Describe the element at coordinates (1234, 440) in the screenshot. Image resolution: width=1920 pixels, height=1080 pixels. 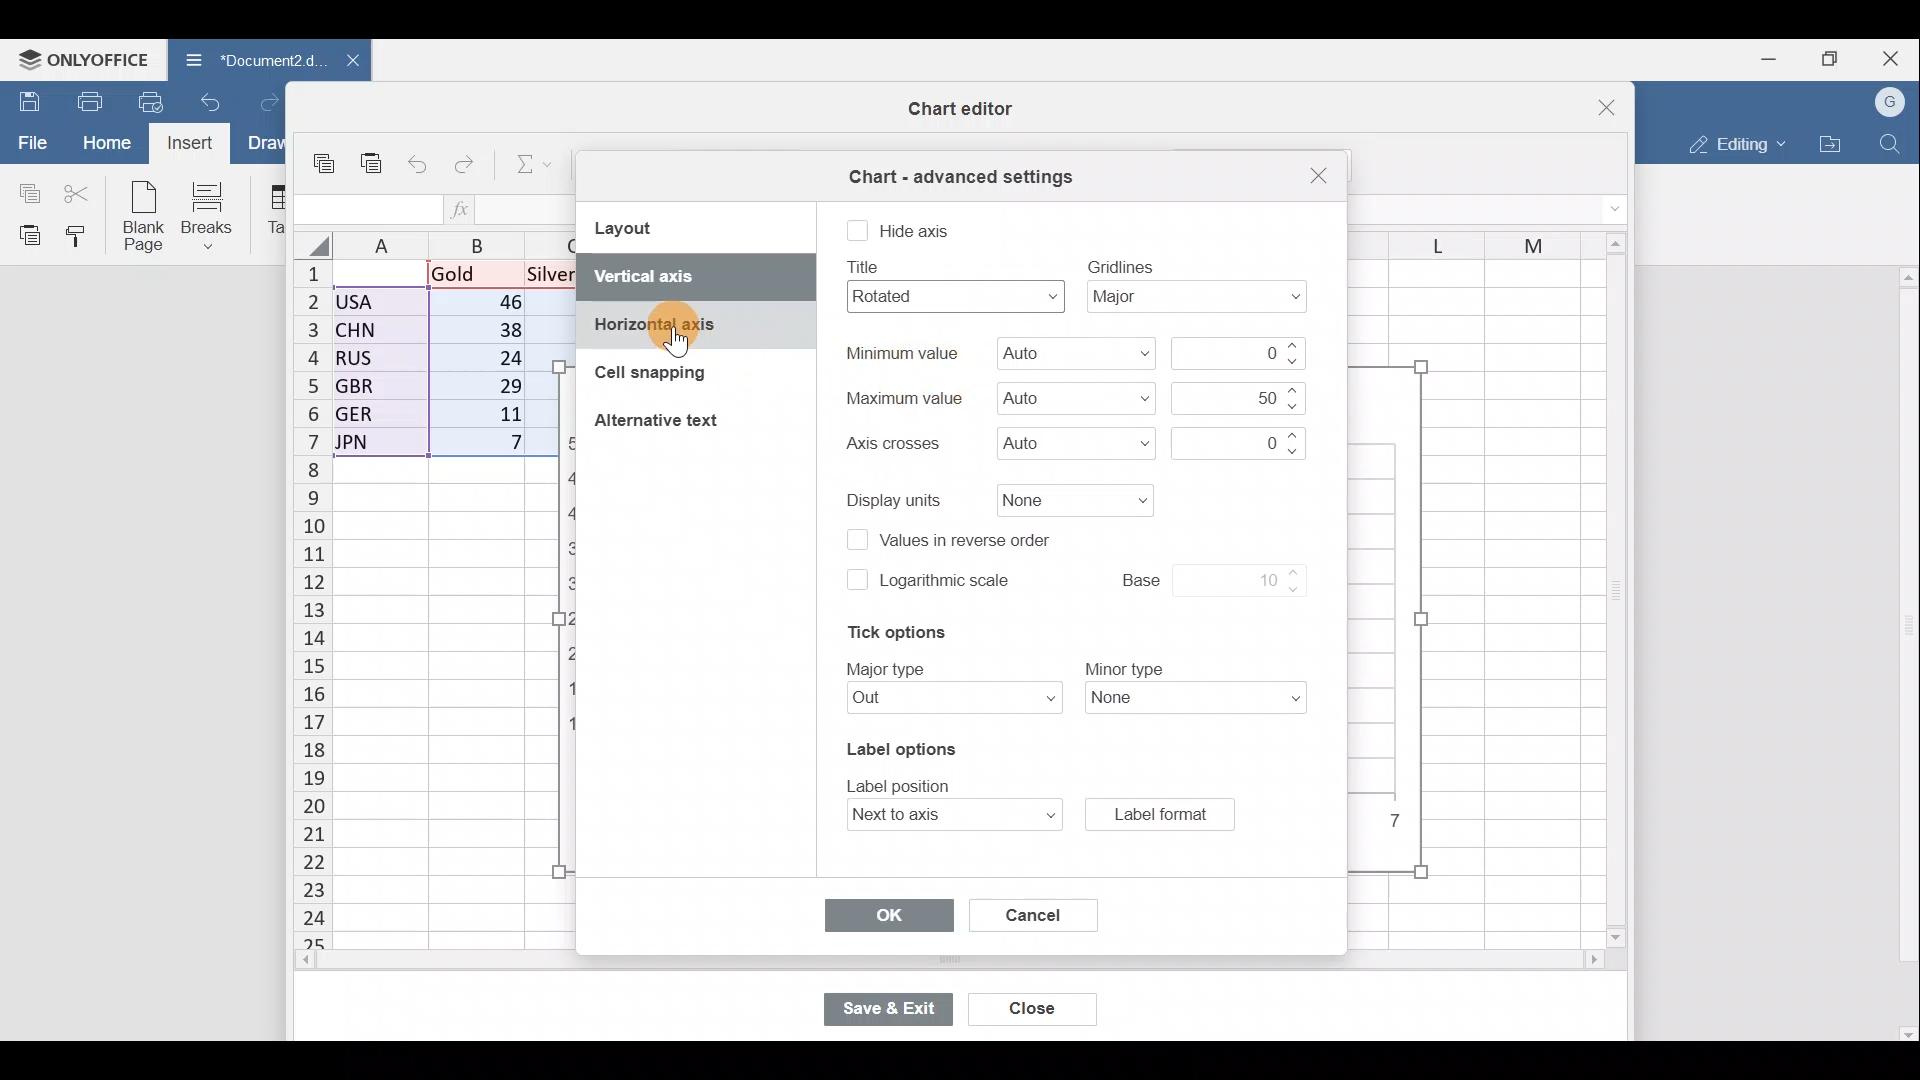
I see `Axis crosses value` at that location.